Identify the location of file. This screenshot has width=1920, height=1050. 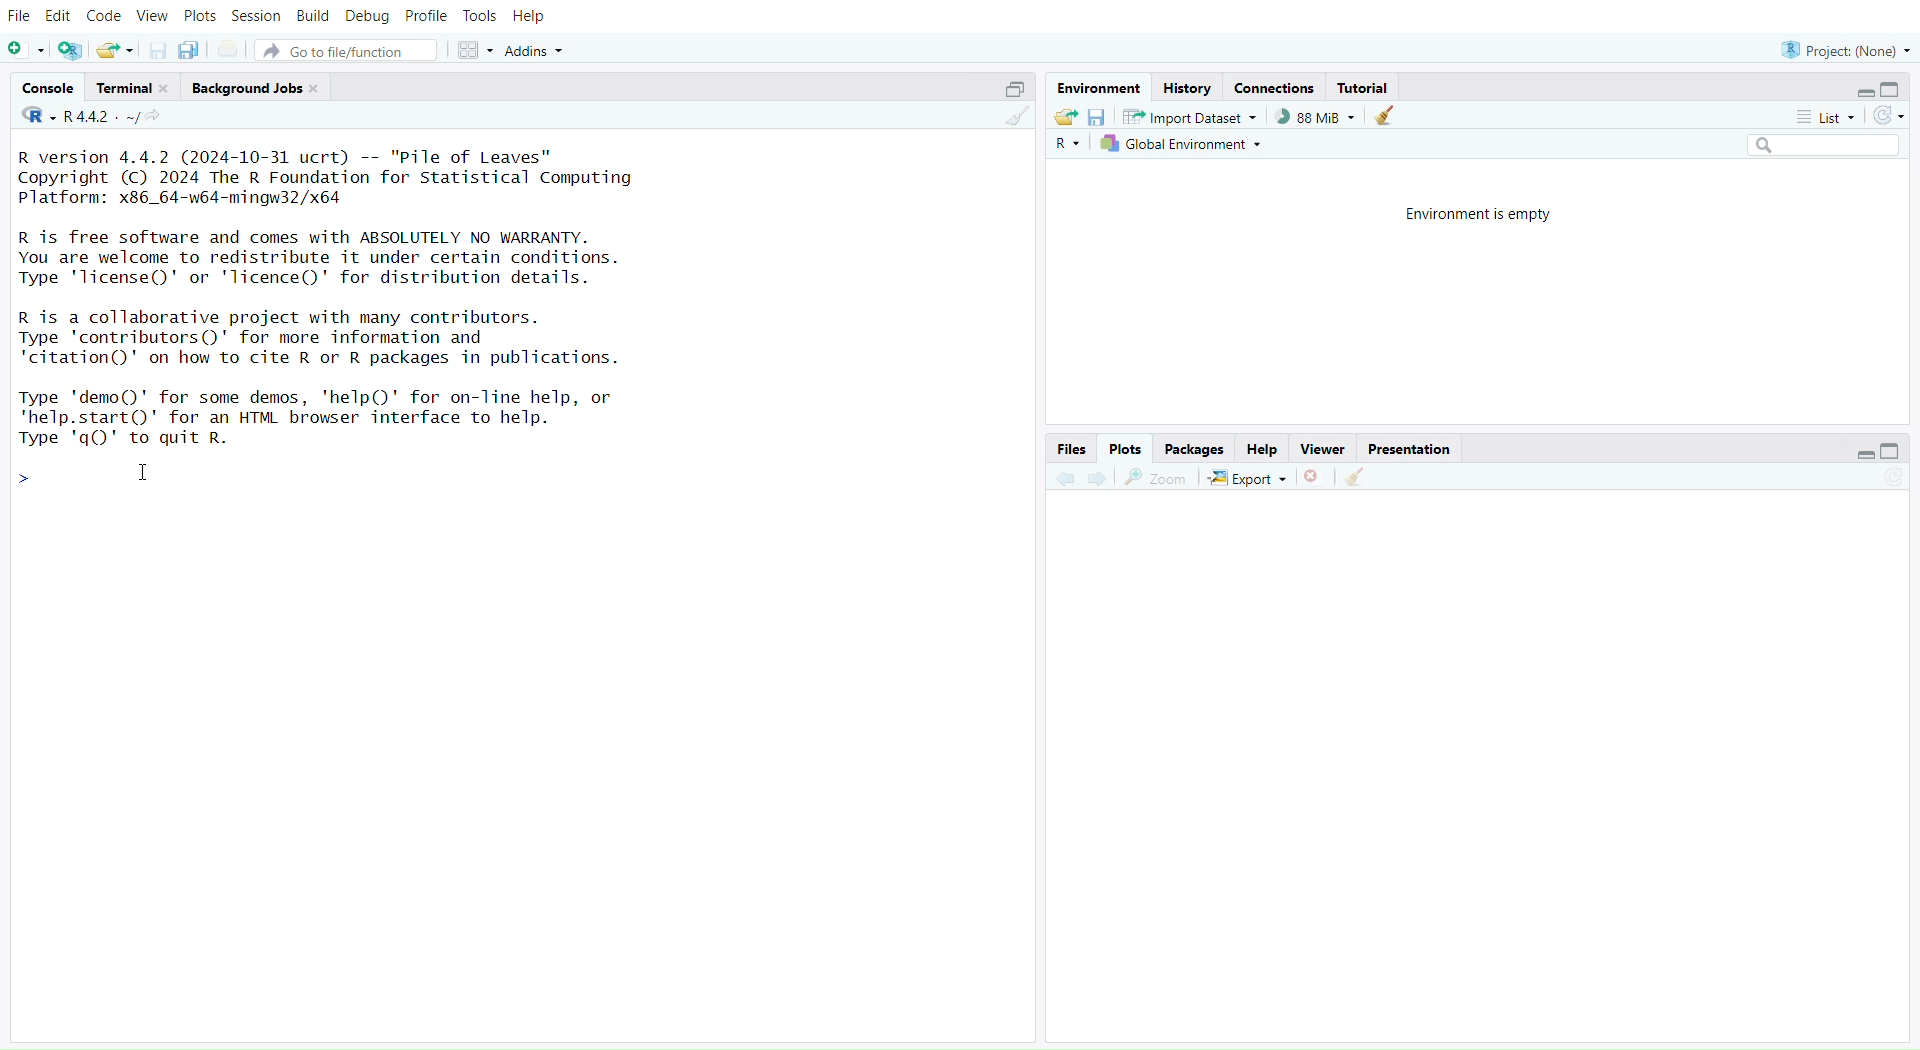
(23, 16).